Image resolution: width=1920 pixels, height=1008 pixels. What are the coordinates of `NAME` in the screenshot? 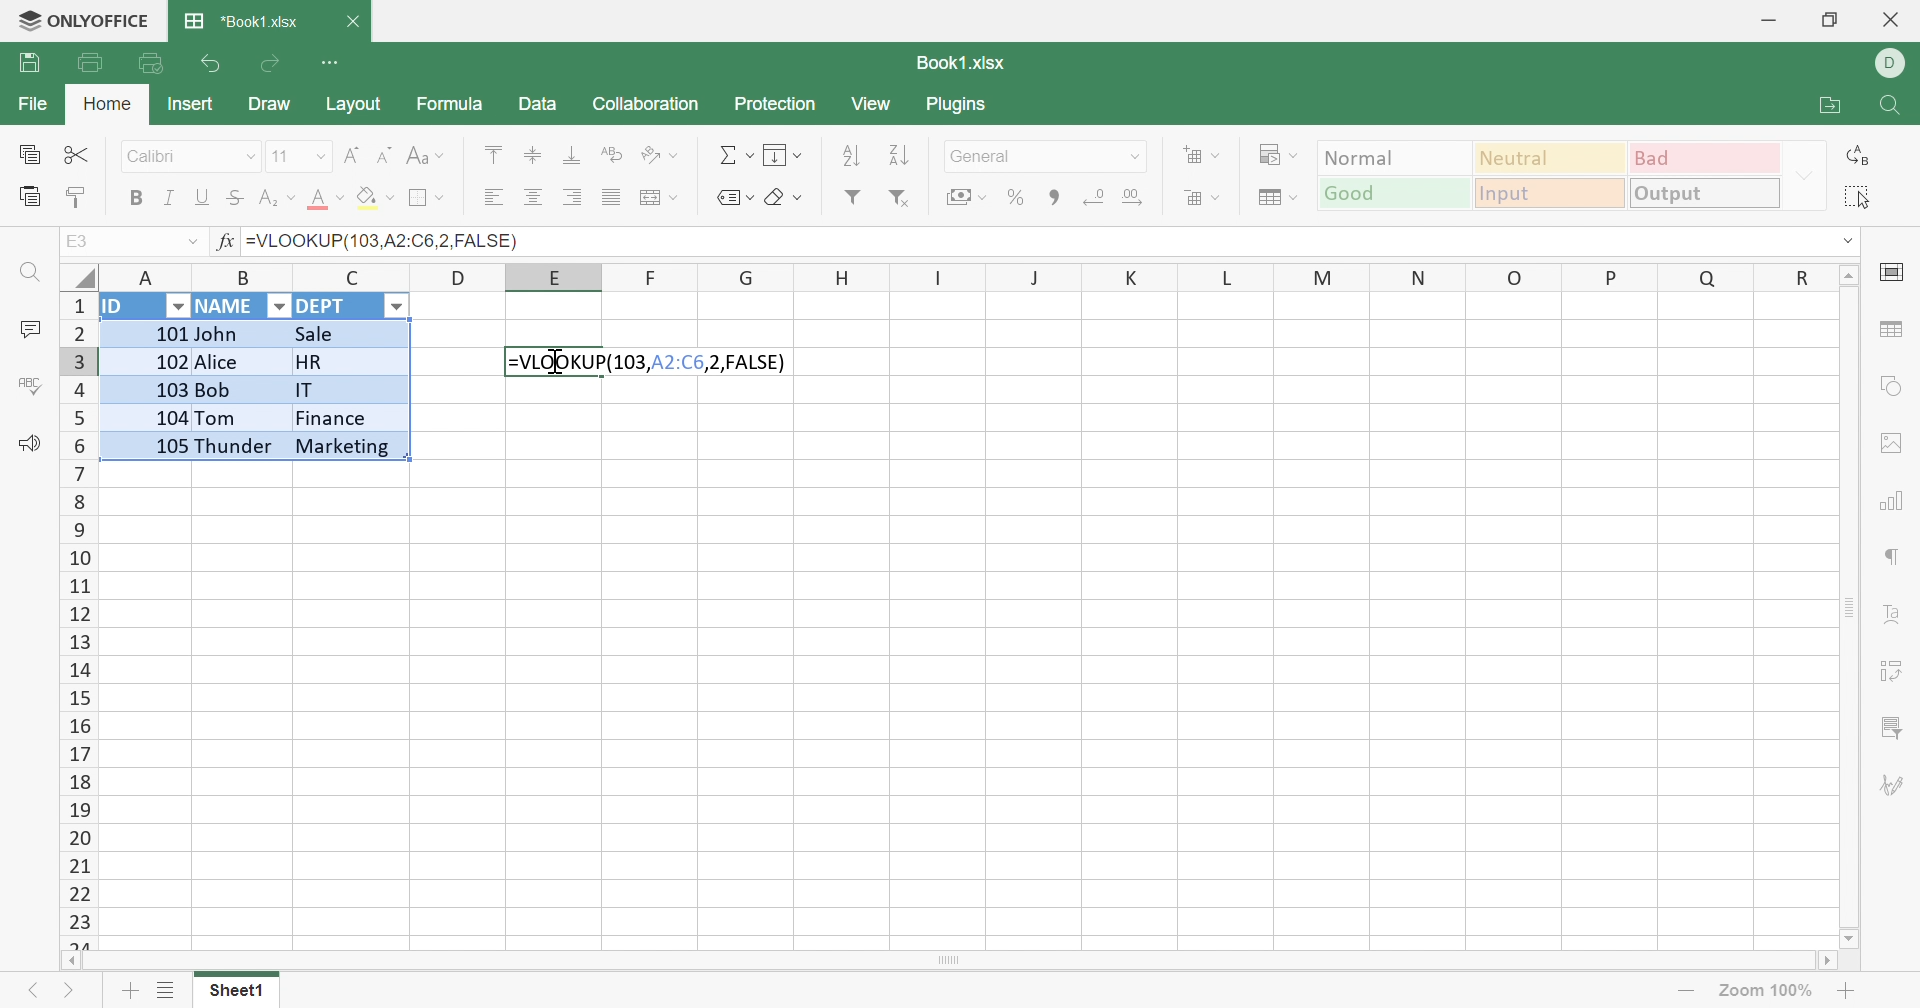 It's located at (227, 308).